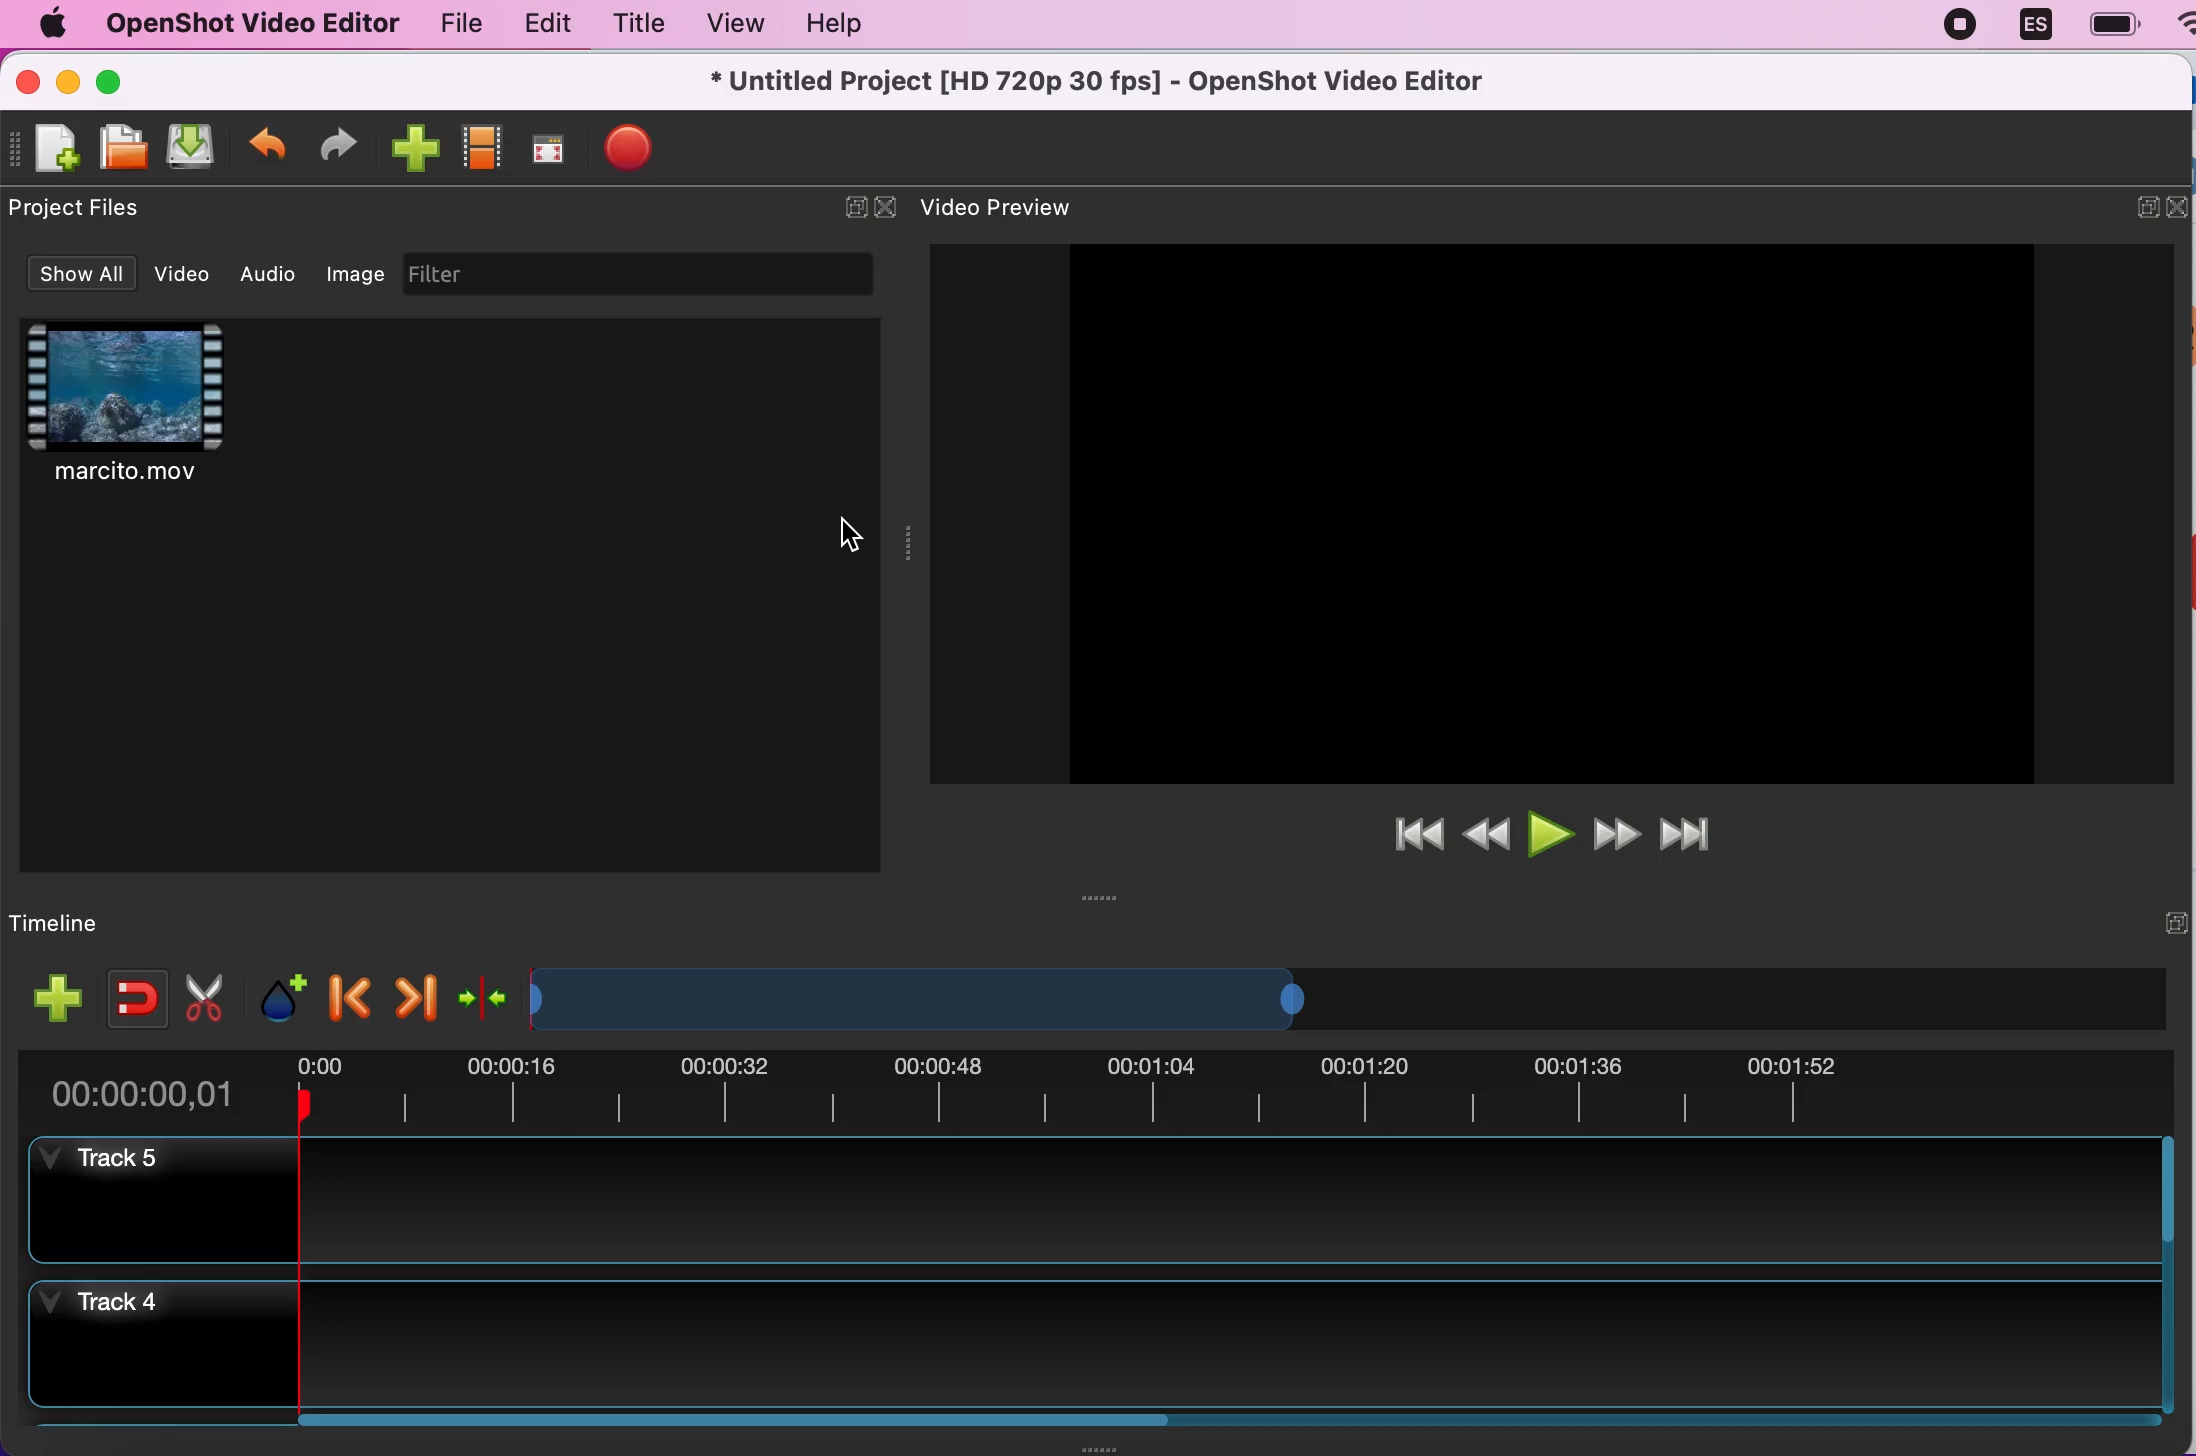 Image resolution: width=2196 pixels, height=1456 pixels. I want to click on audio, so click(272, 277).